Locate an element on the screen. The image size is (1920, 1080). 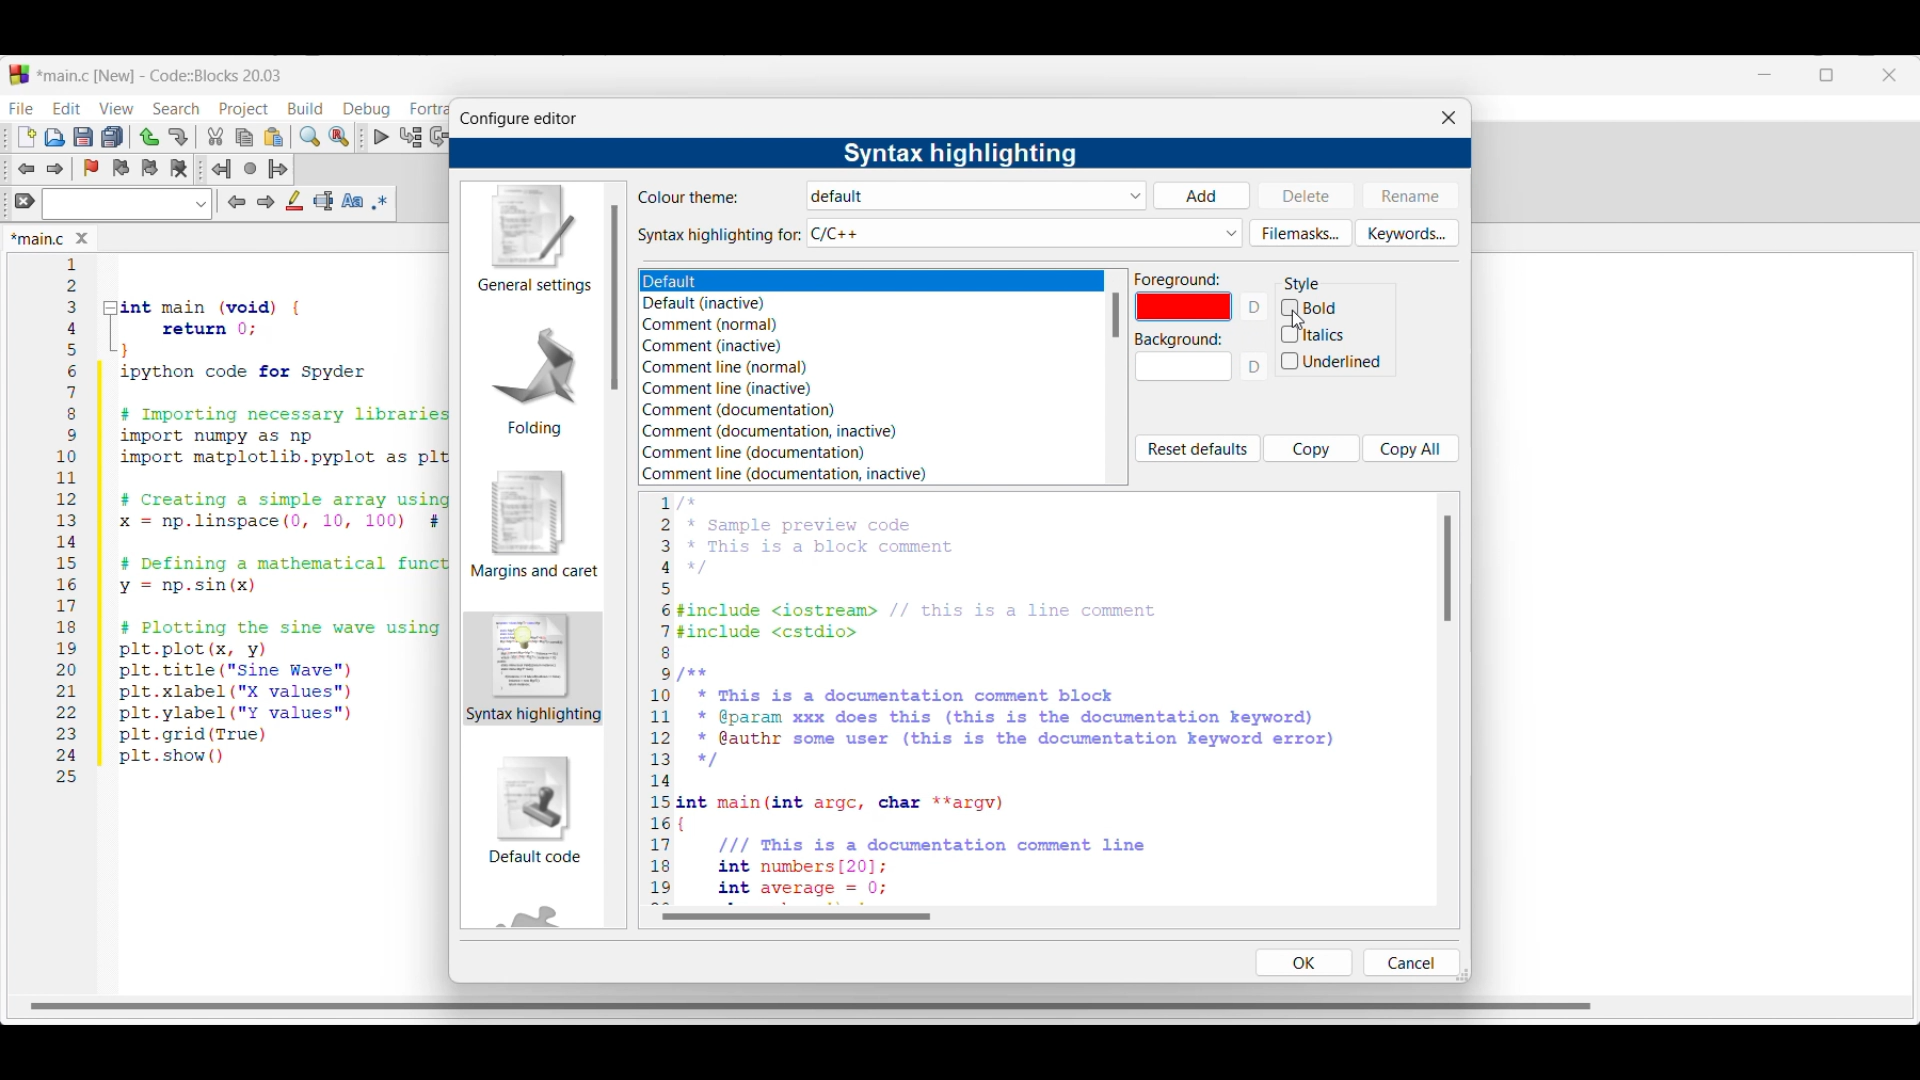
New file is located at coordinates (27, 137).